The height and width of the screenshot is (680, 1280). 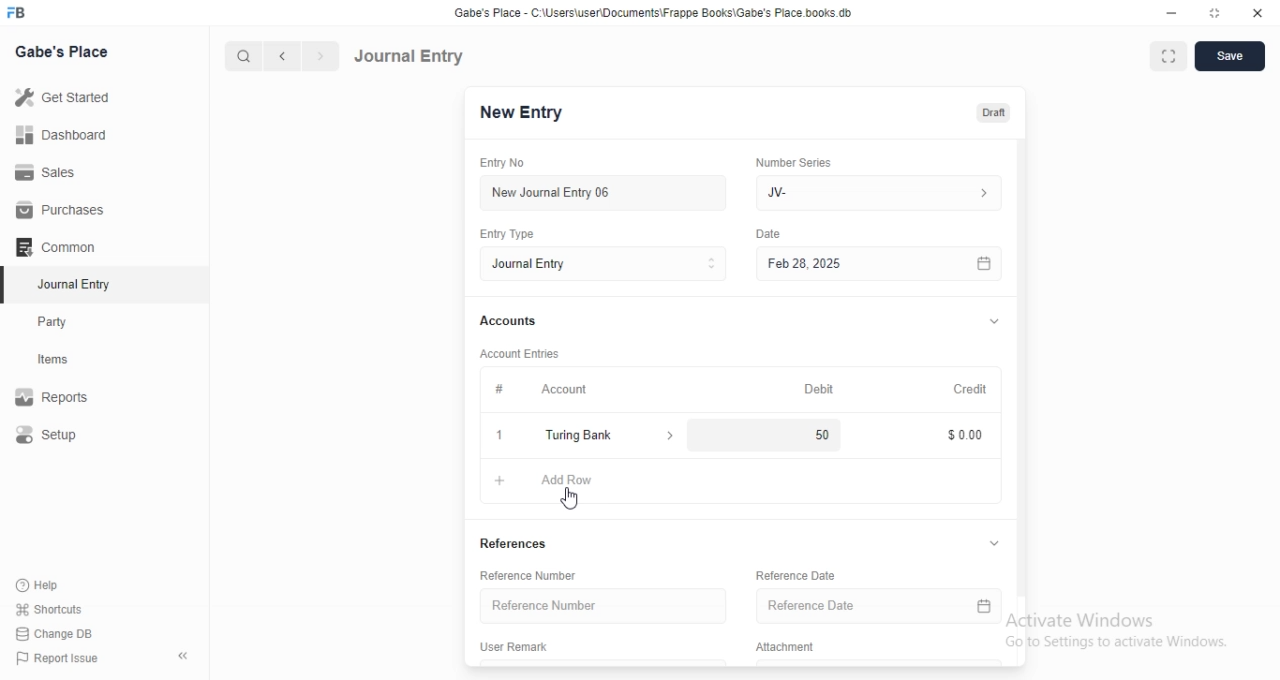 What do you see at coordinates (878, 190) in the screenshot?
I see `JV-` at bounding box center [878, 190].